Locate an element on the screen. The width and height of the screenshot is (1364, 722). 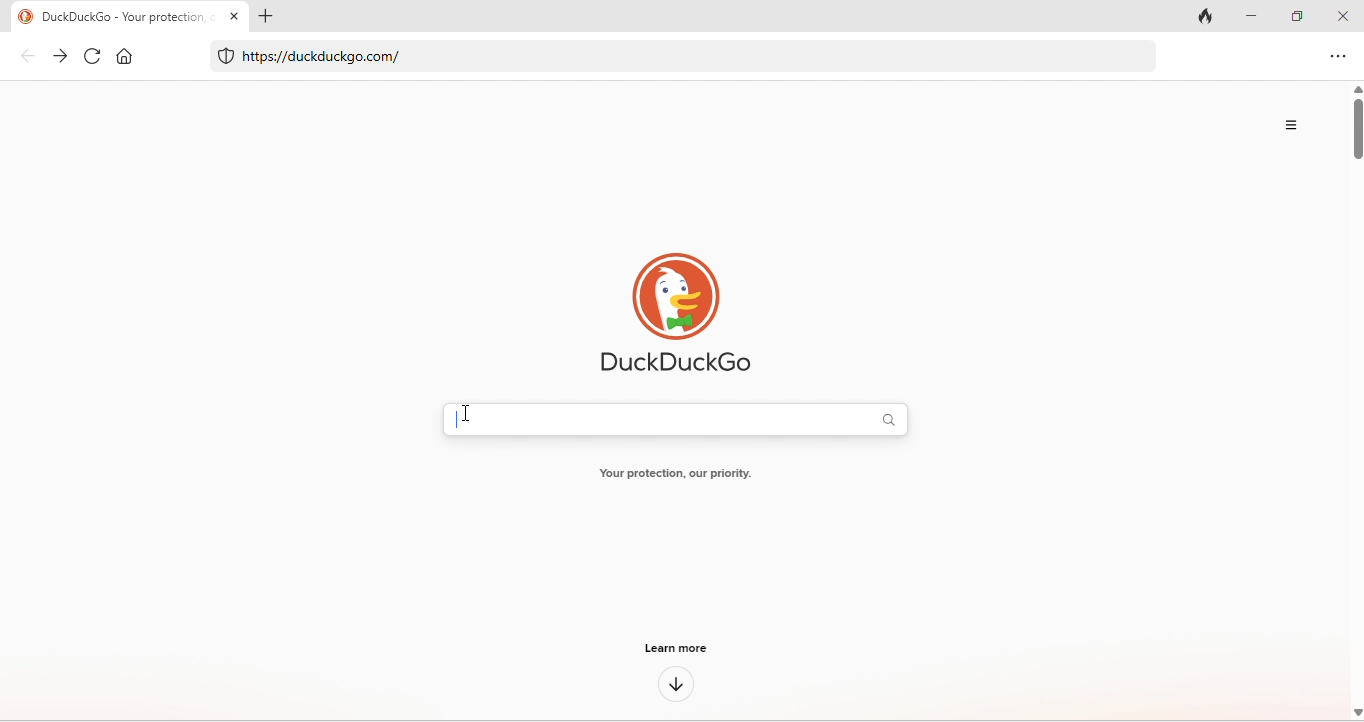
track tab is located at coordinates (1202, 16).